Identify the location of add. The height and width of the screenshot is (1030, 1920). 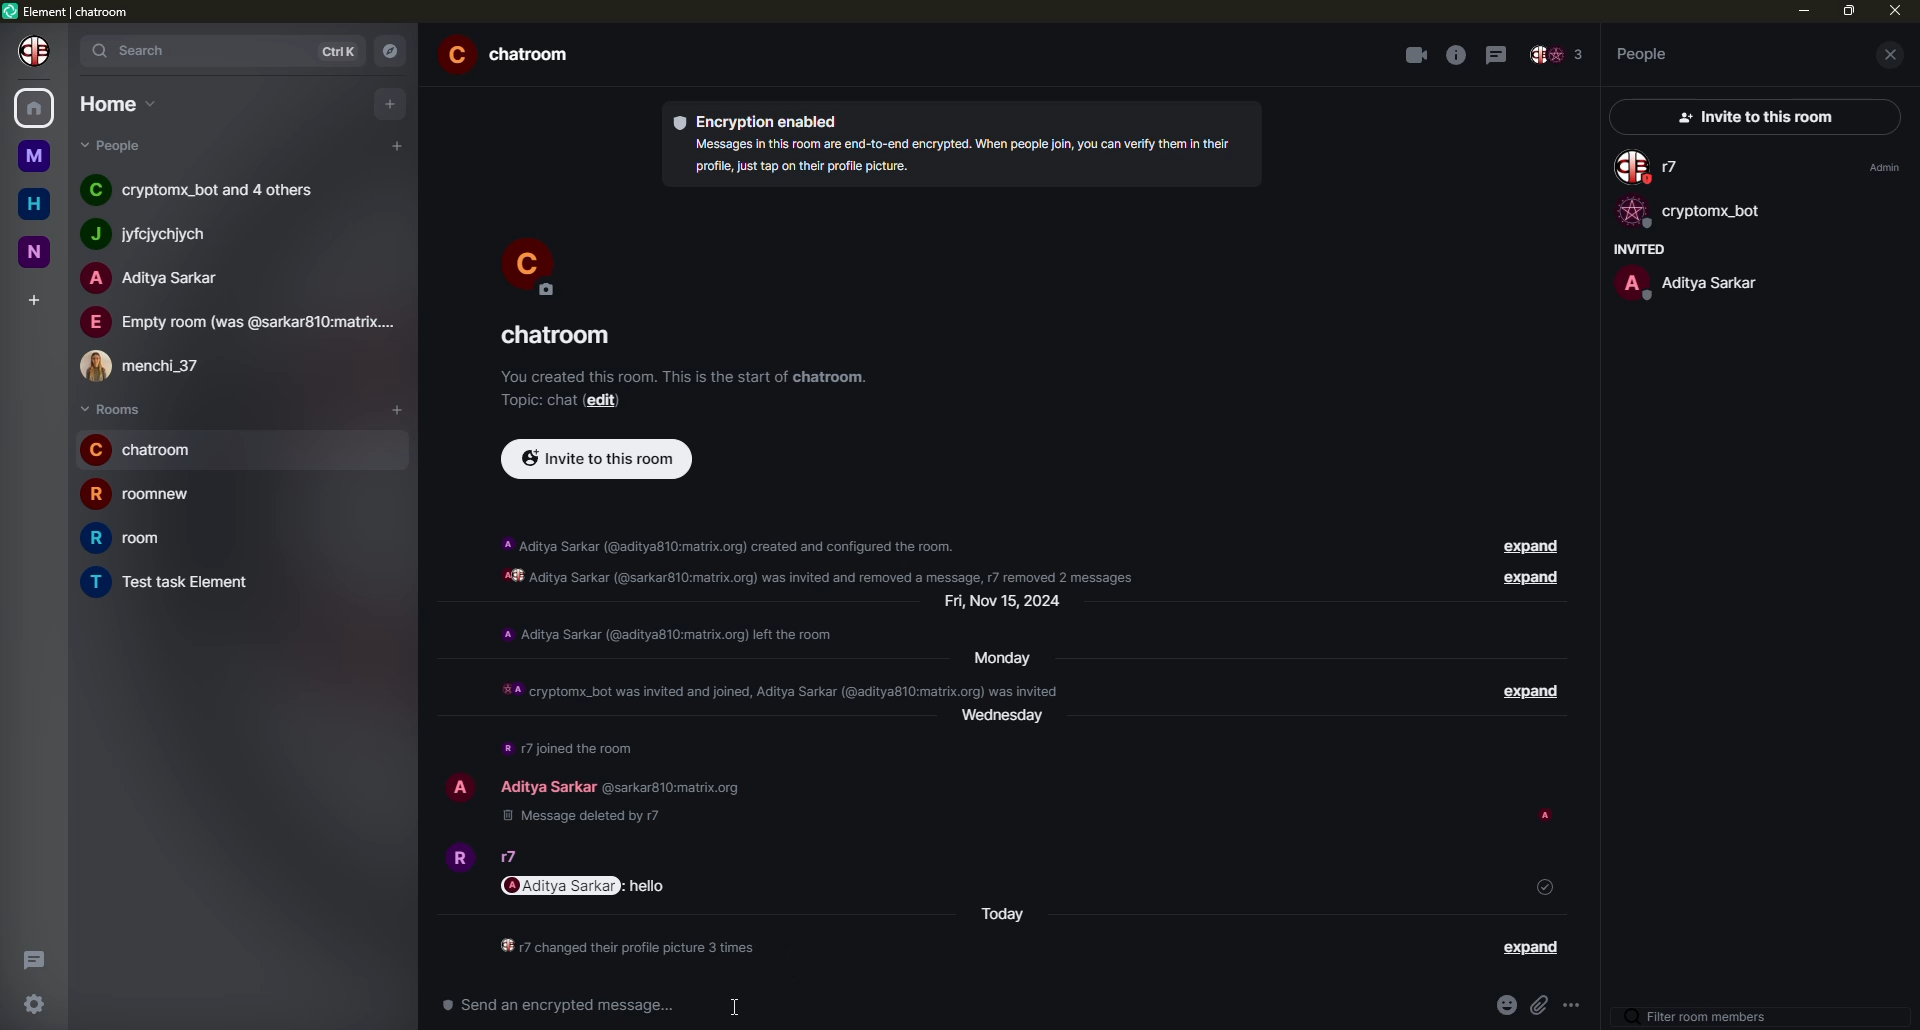
(397, 145).